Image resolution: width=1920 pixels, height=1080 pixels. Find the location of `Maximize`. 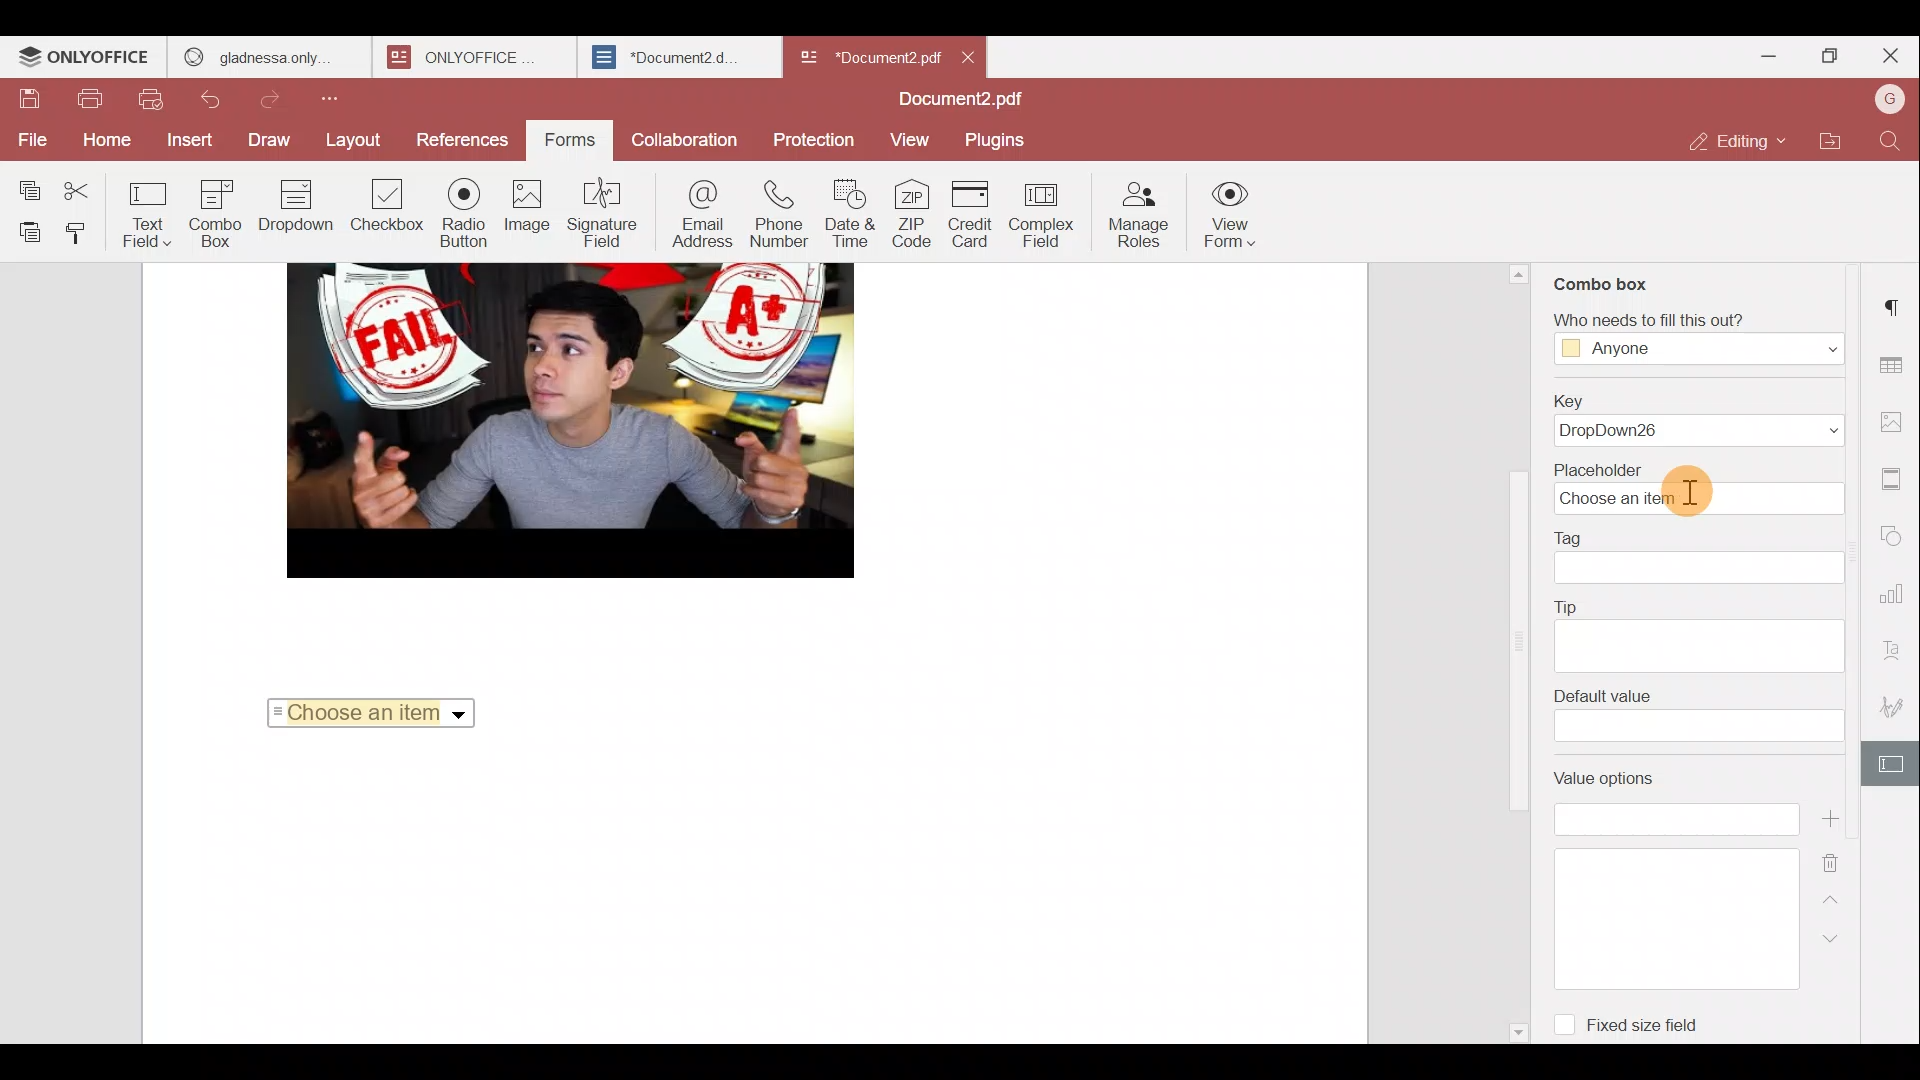

Maximize is located at coordinates (1824, 58).